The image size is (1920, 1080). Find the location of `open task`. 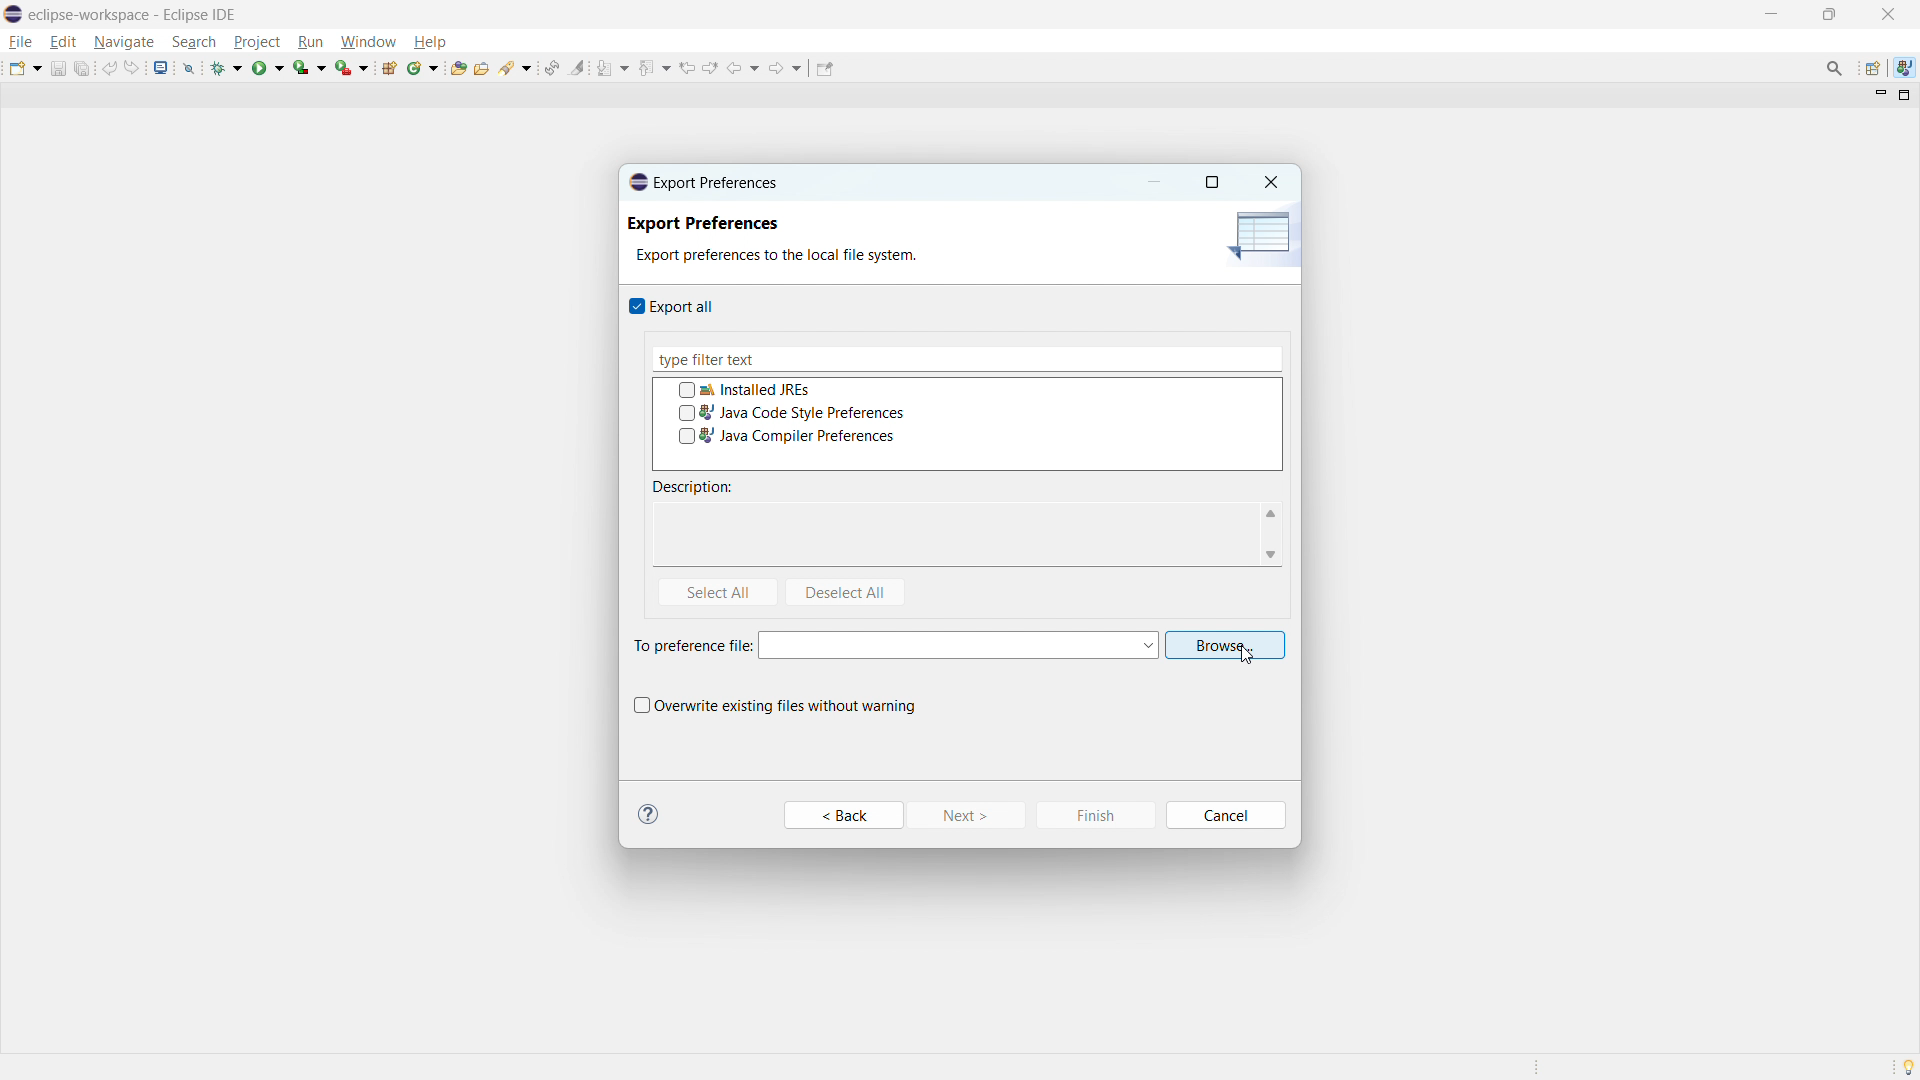

open task is located at coordinates (481, 66).